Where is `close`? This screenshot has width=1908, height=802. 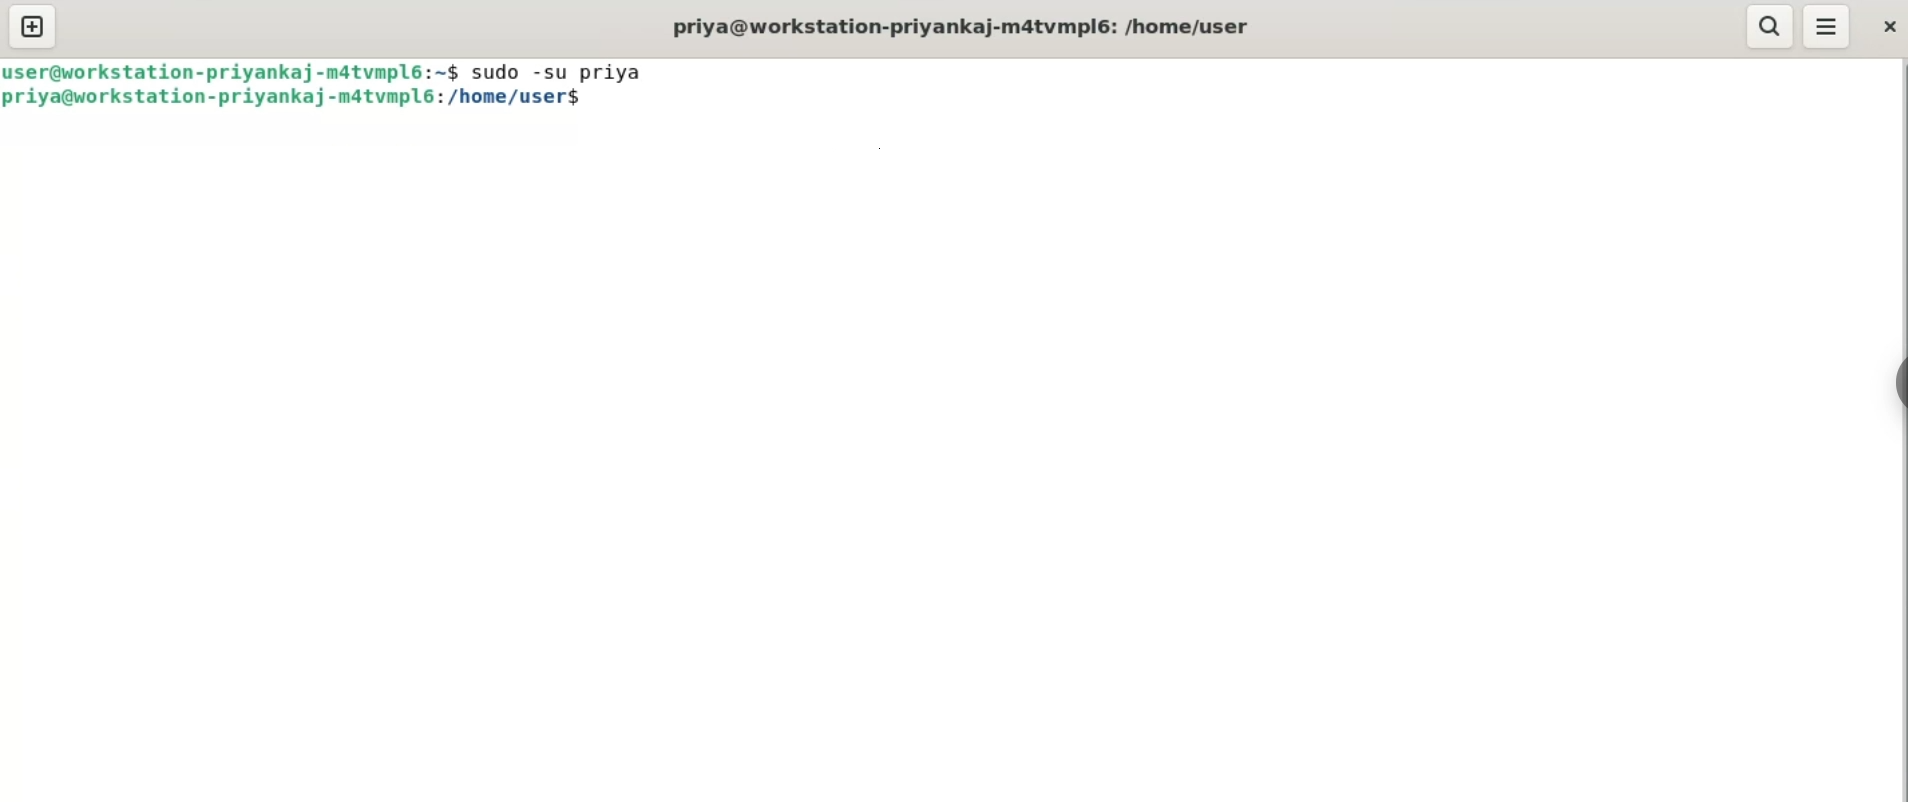
close is located at coordinates (1890, 29).